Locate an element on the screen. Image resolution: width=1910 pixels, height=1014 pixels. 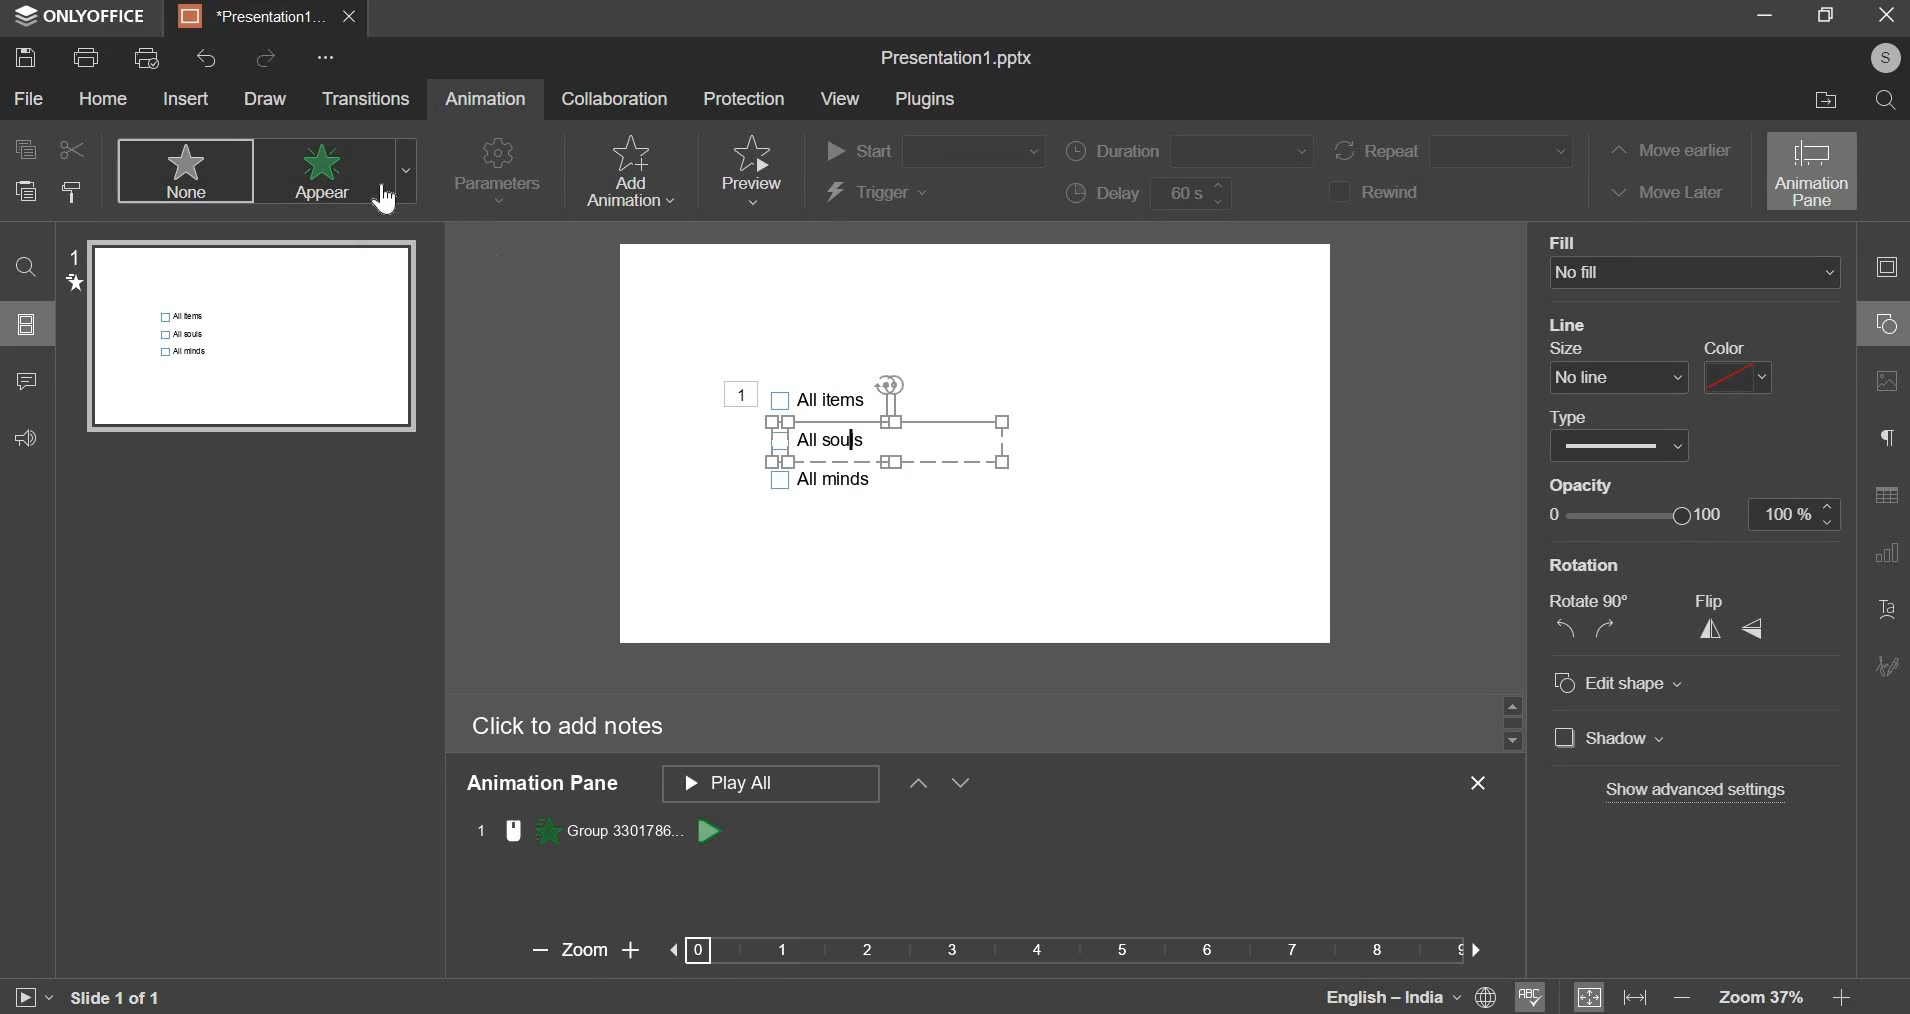
exit is located at coordinates (348, 16).